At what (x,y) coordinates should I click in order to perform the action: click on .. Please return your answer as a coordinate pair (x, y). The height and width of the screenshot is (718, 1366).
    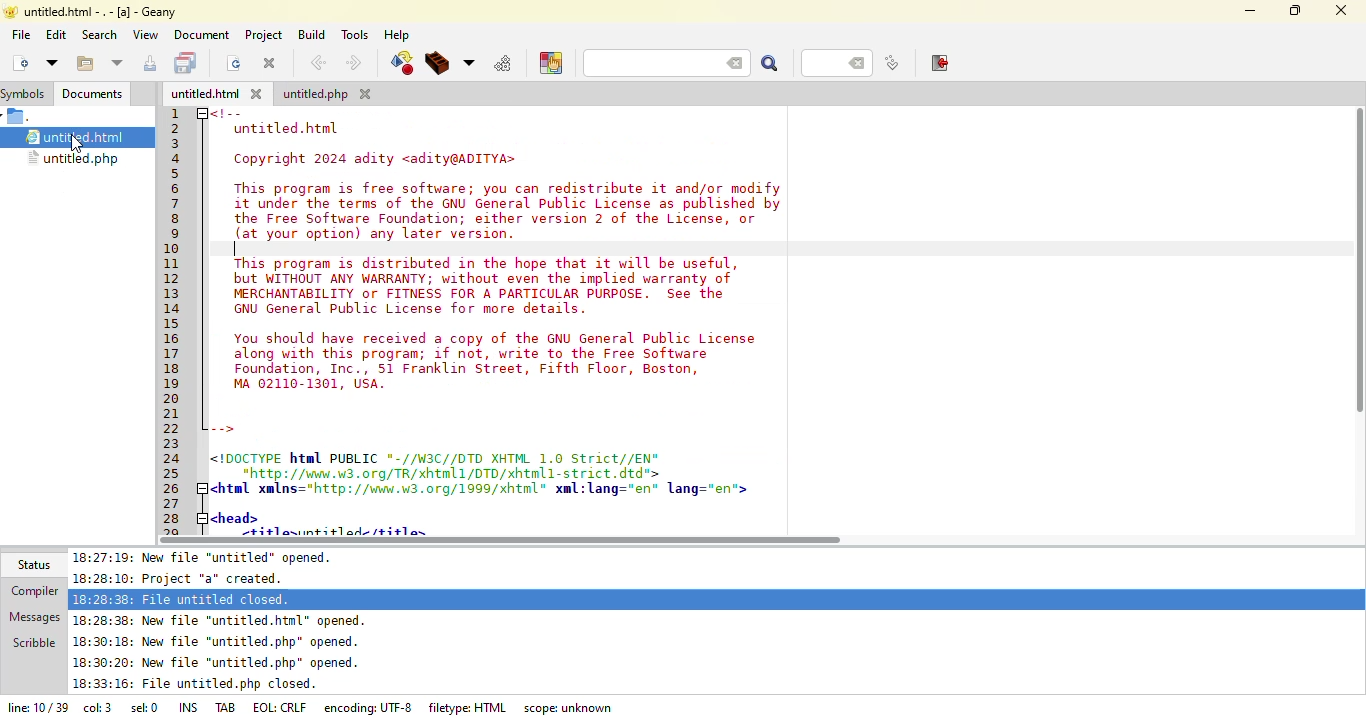
    Looking at the image, I should click on (17, 117).